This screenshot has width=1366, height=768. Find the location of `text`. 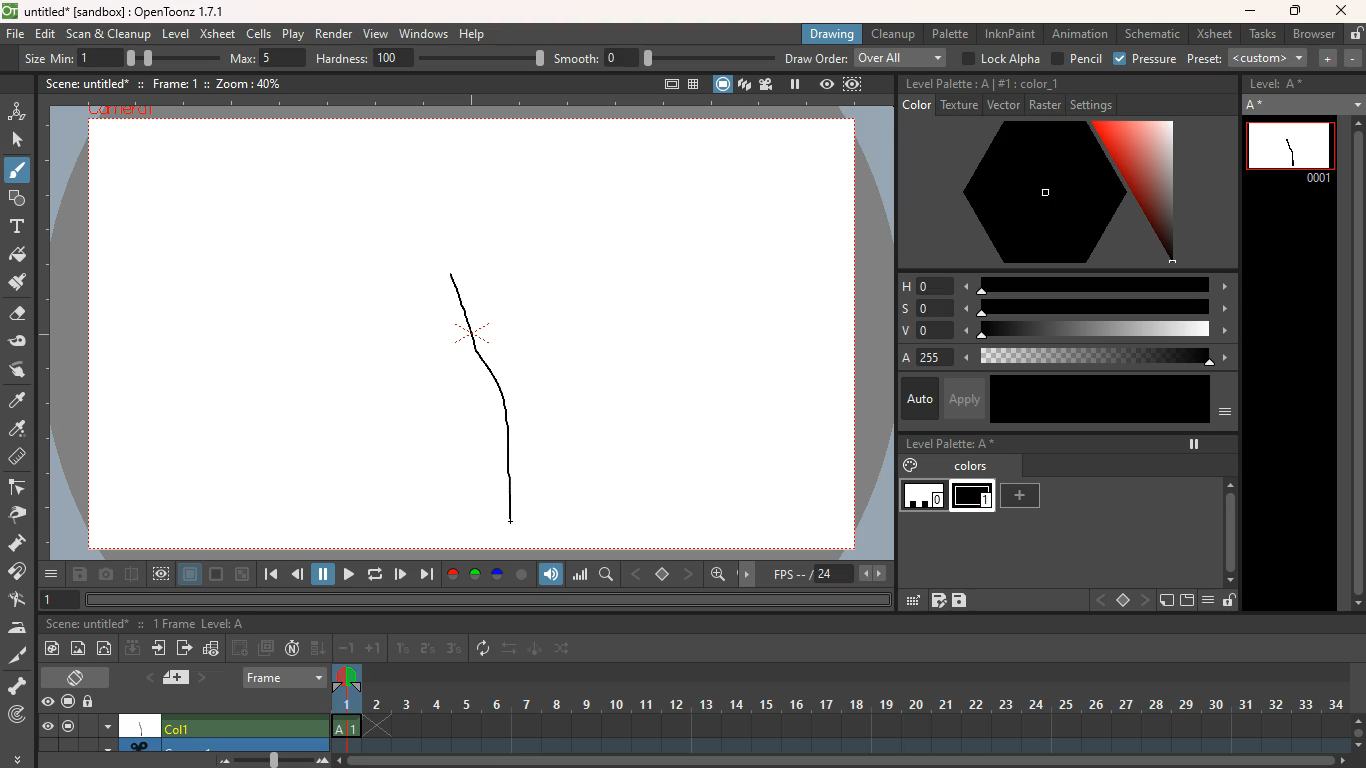

text is located at coordinates (17, 228).